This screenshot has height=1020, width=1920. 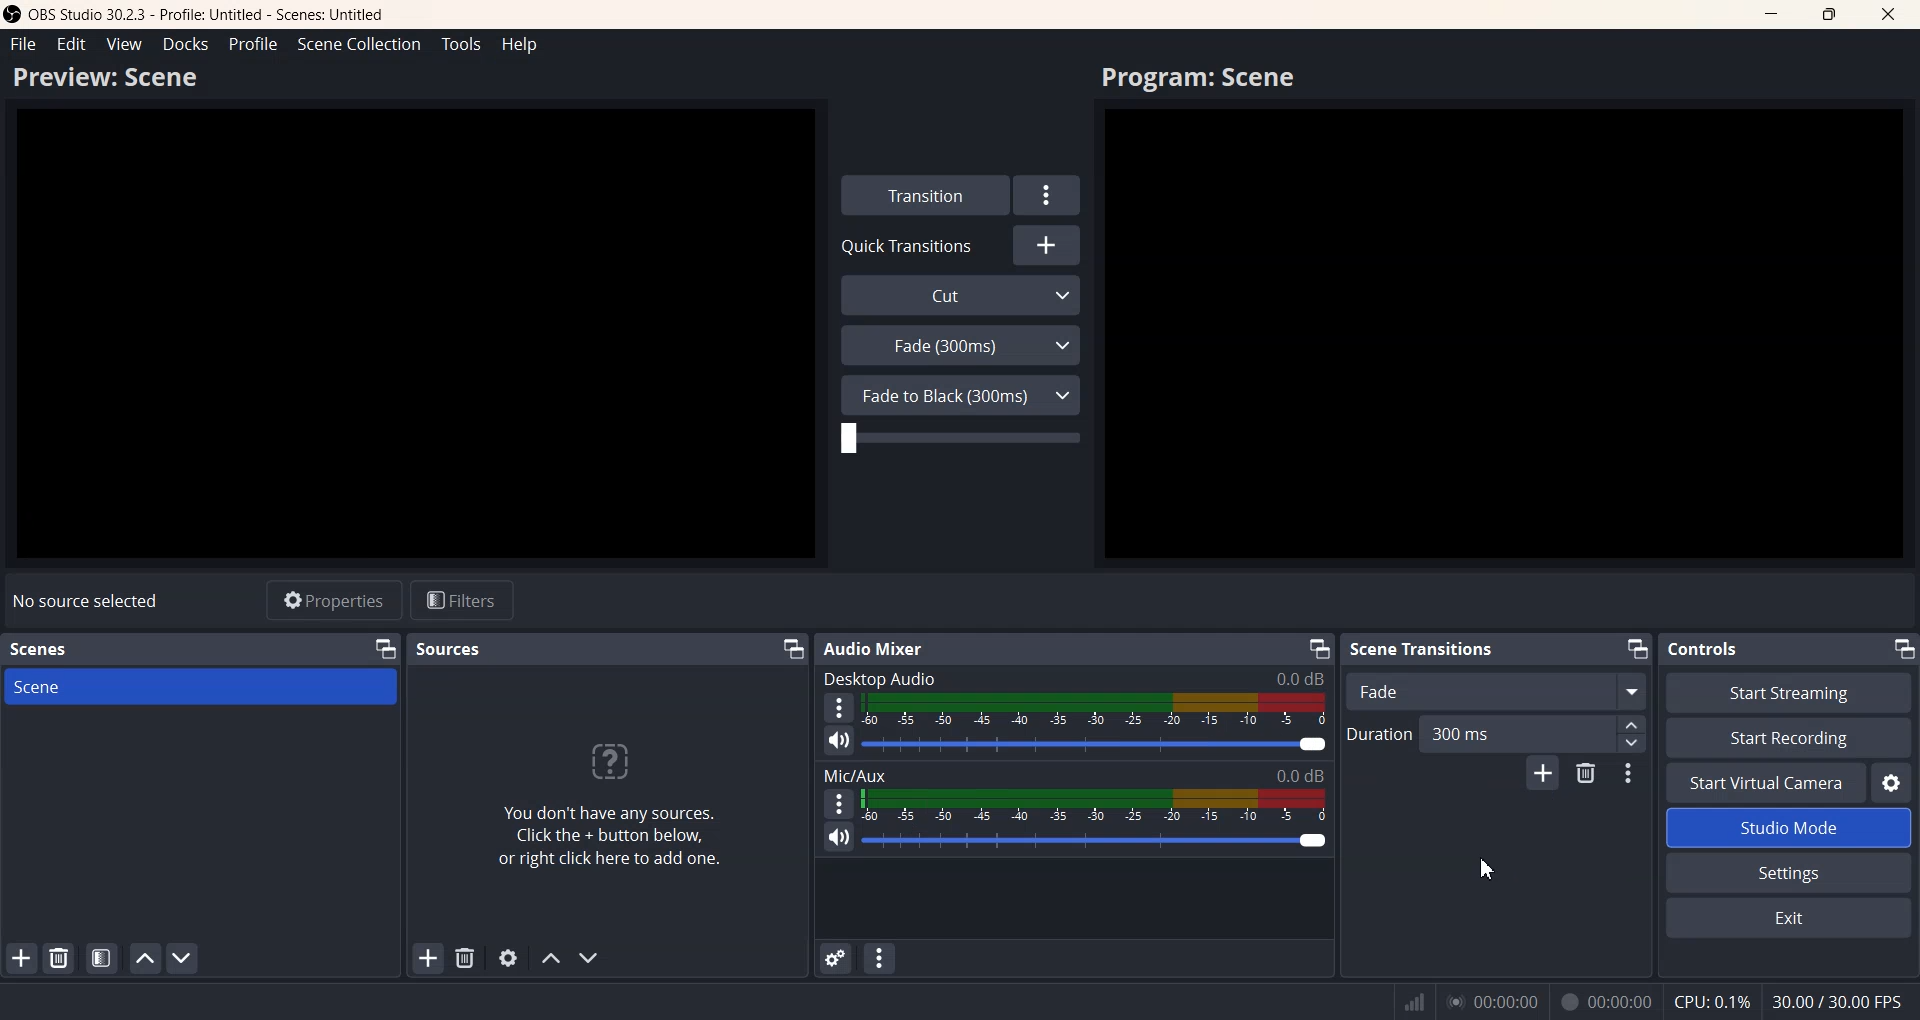 What do you see at coordinates (99, 957) in the screenshot?
I see `Open scene layout` at bounding box center [99, 957].